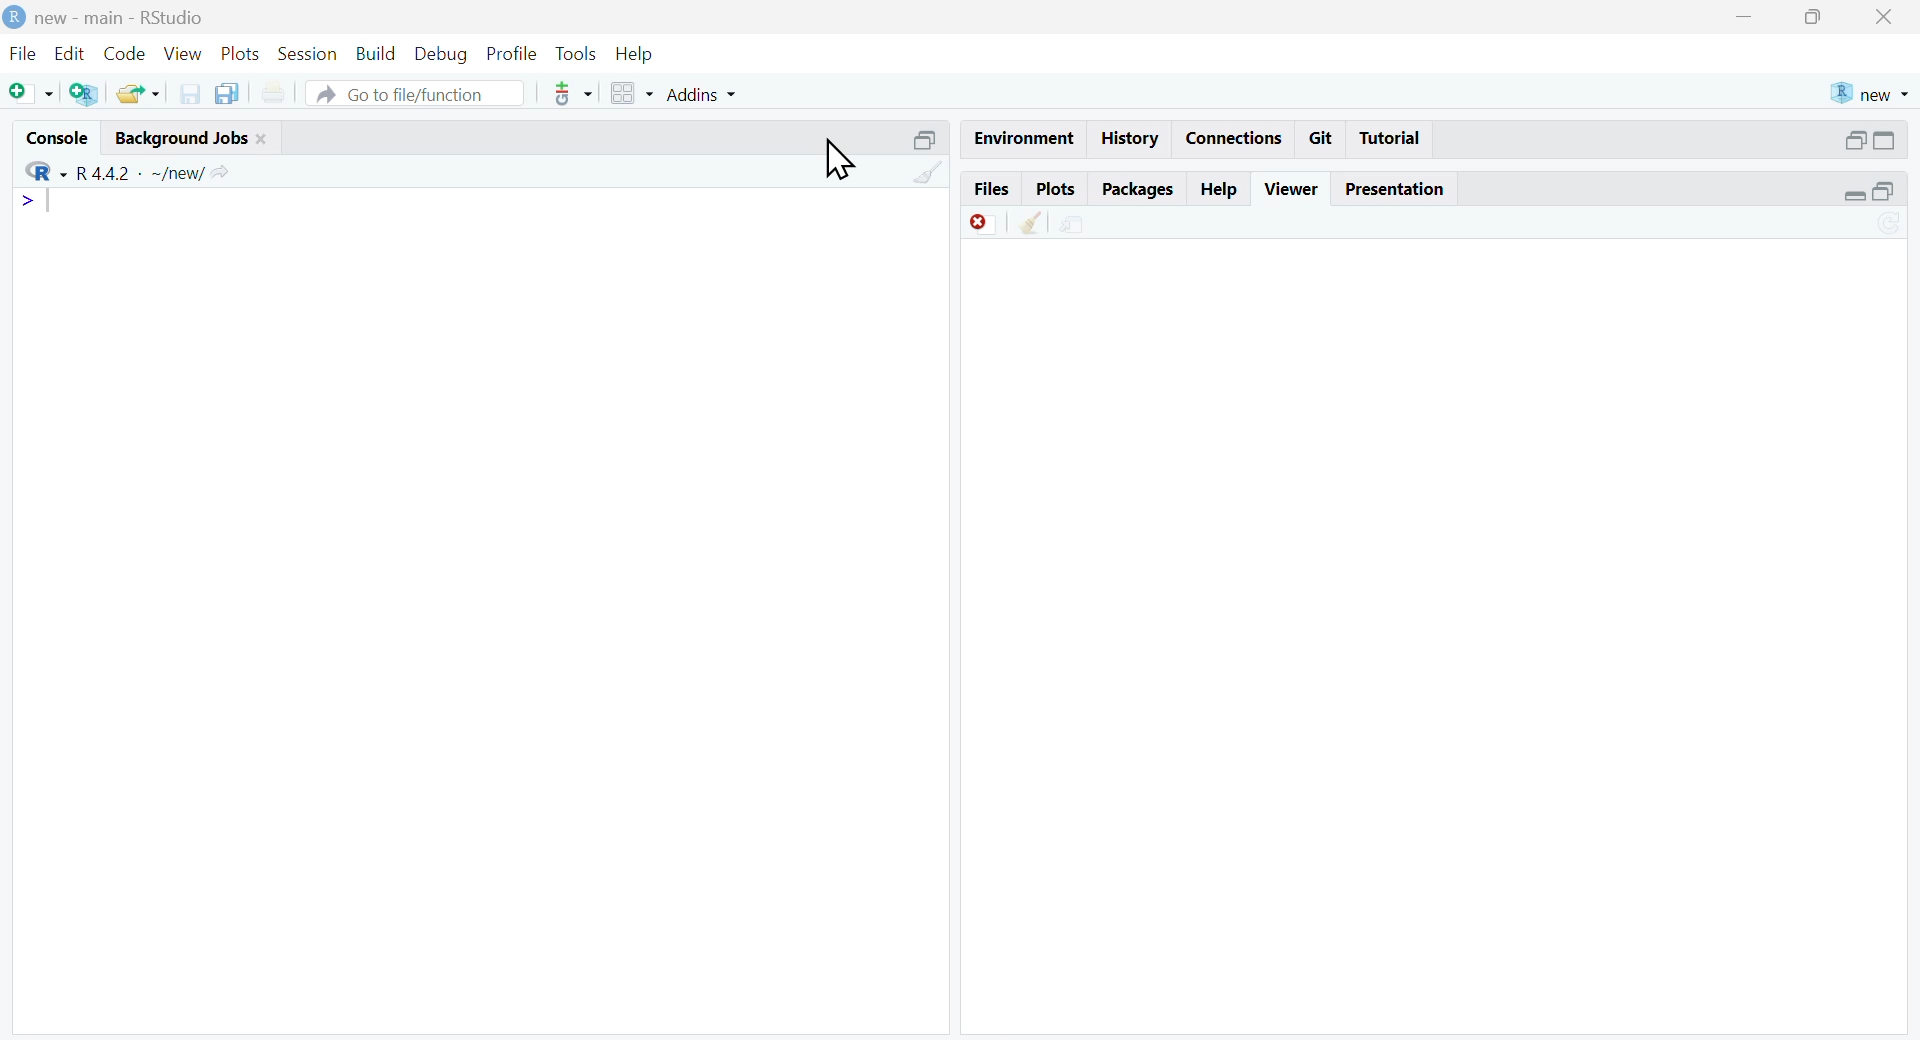  Describe the element at coordinates (578, 56) in the screenshot. I see `tools` at that location.